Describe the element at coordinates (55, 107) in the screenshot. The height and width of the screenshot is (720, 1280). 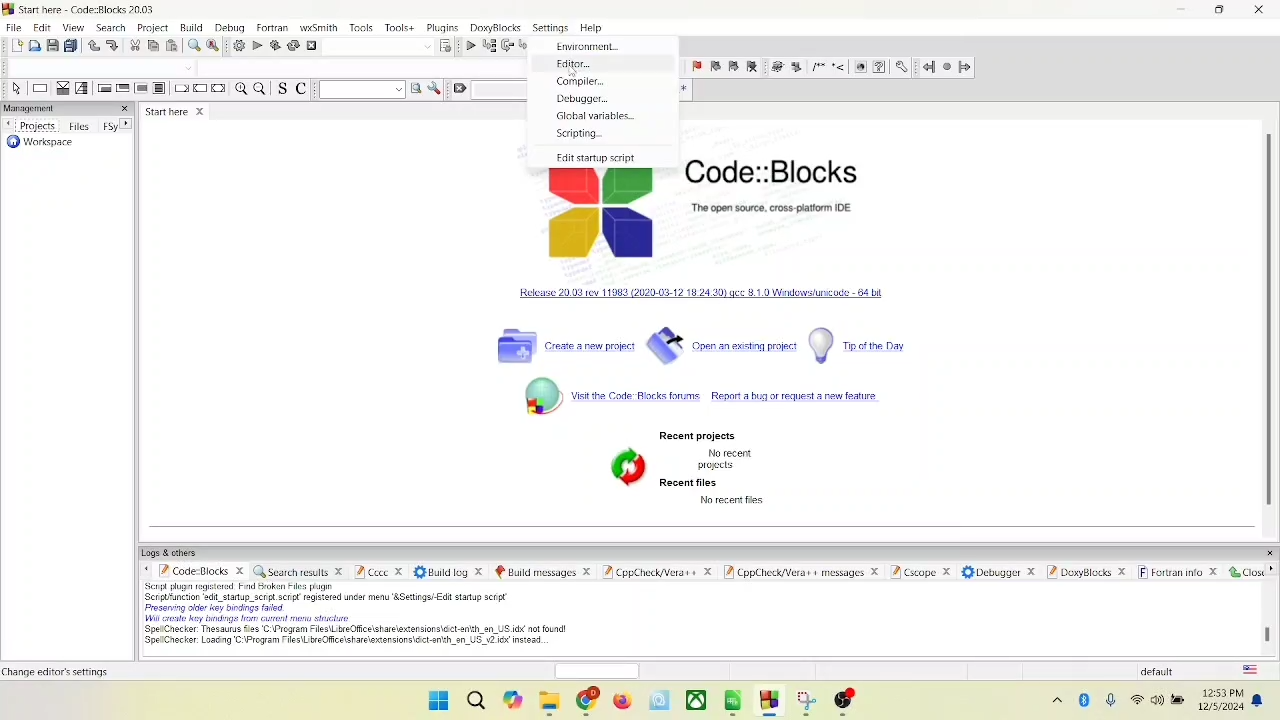
I see `management` at that location.